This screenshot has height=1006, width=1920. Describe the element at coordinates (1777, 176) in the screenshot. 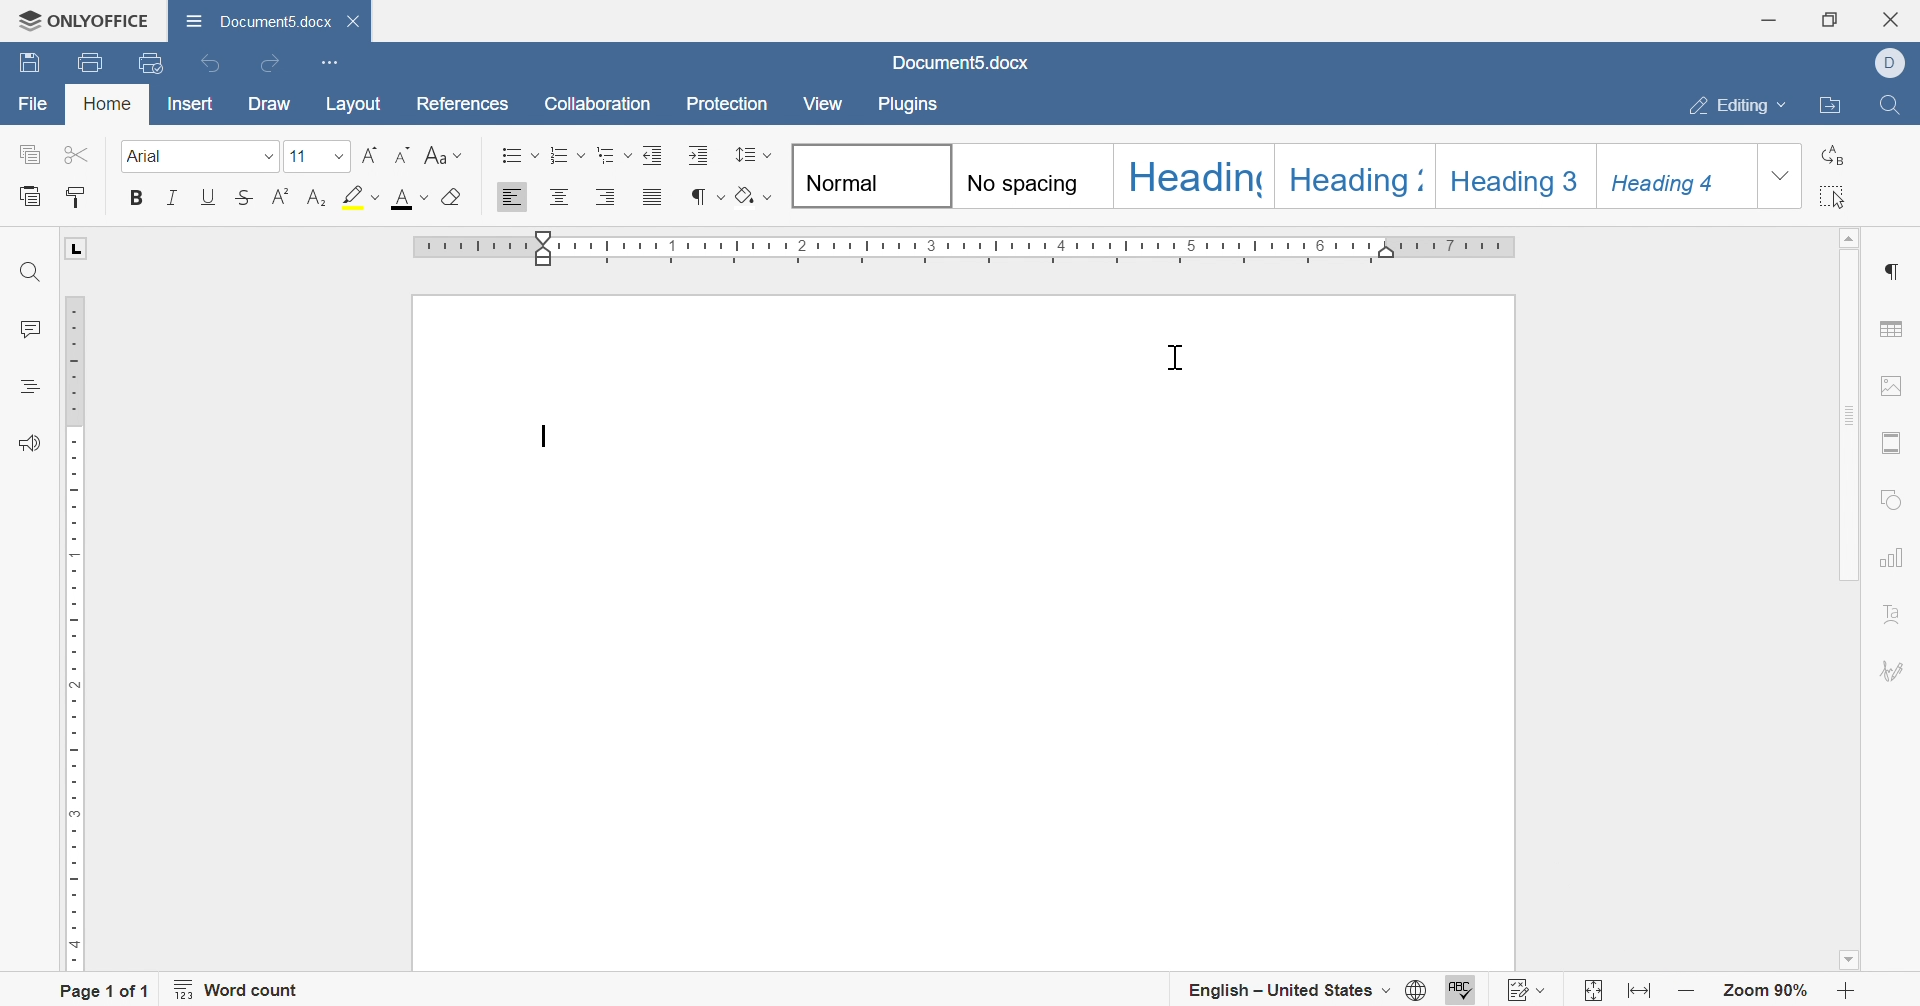

I see `drop down` at that location.